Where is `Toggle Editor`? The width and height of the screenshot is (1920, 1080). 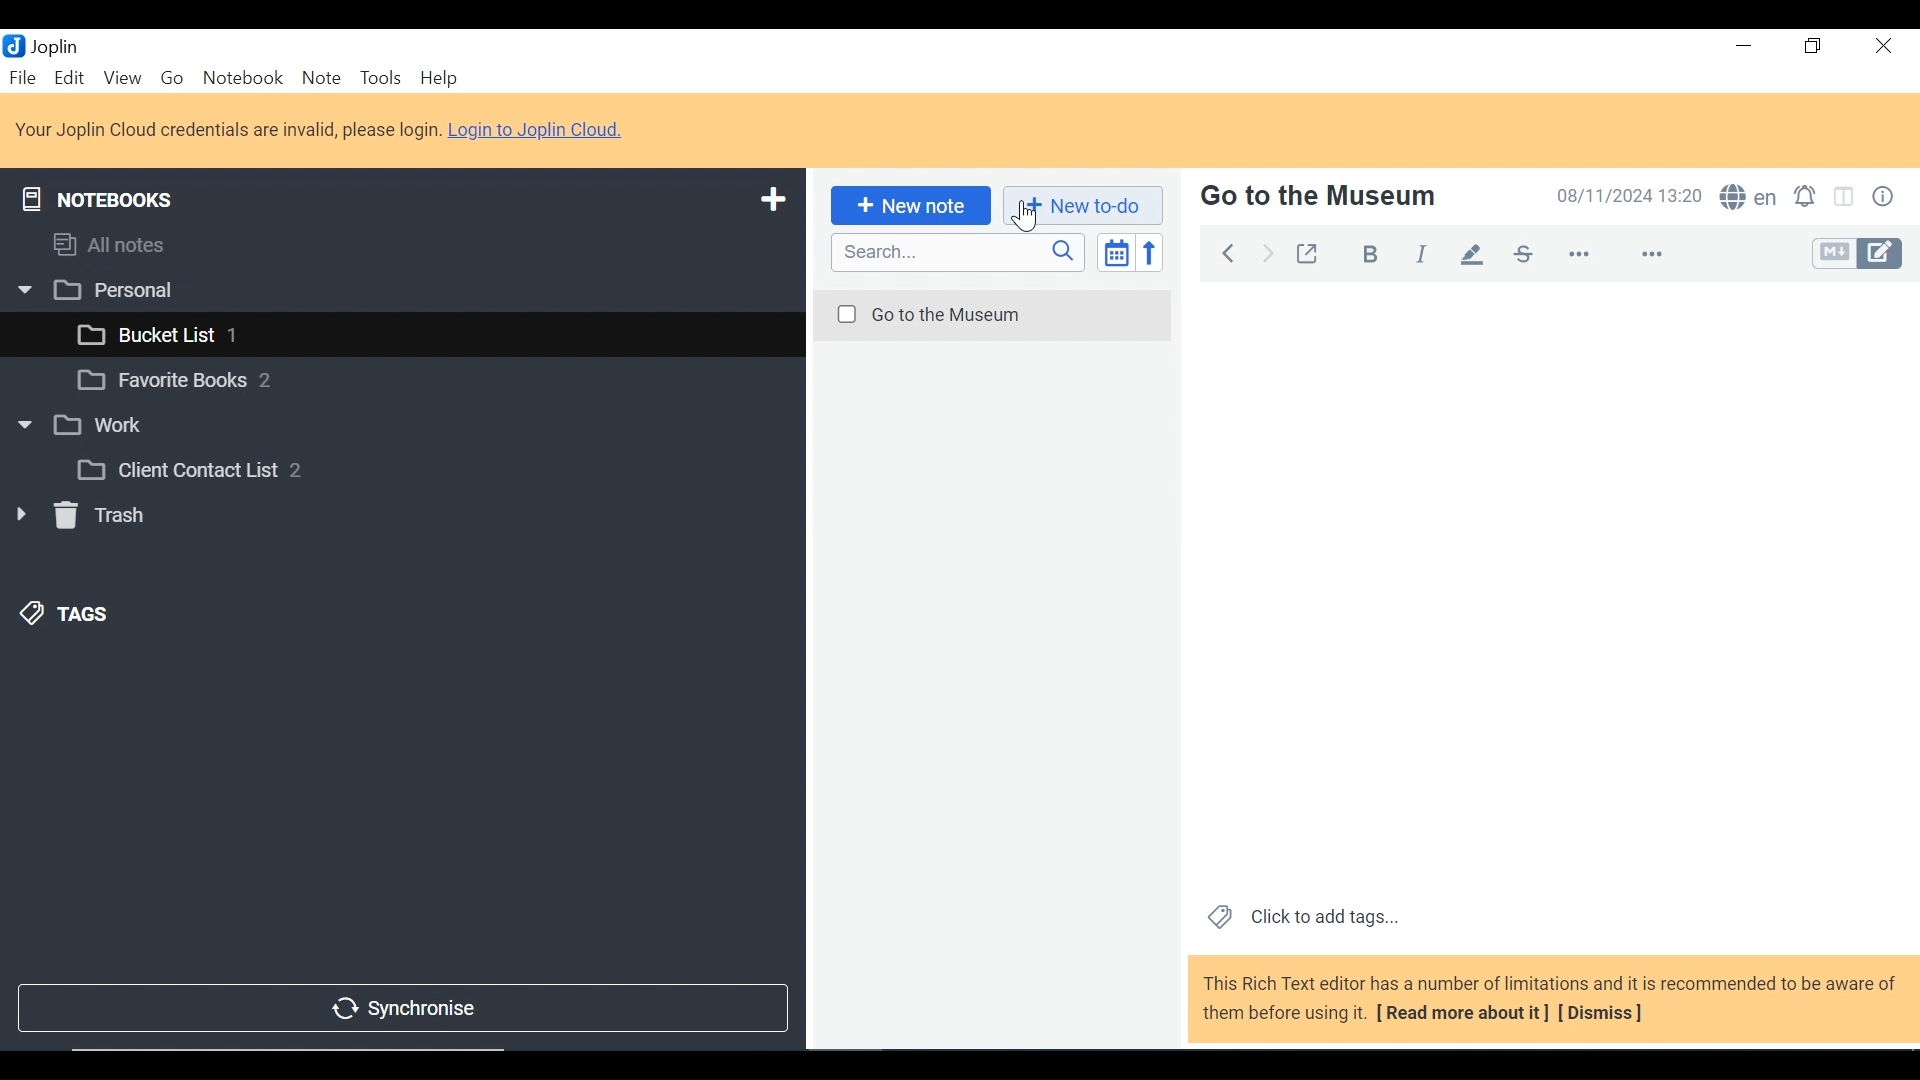 Toggle Editor is located at coordinates (1856, 255).